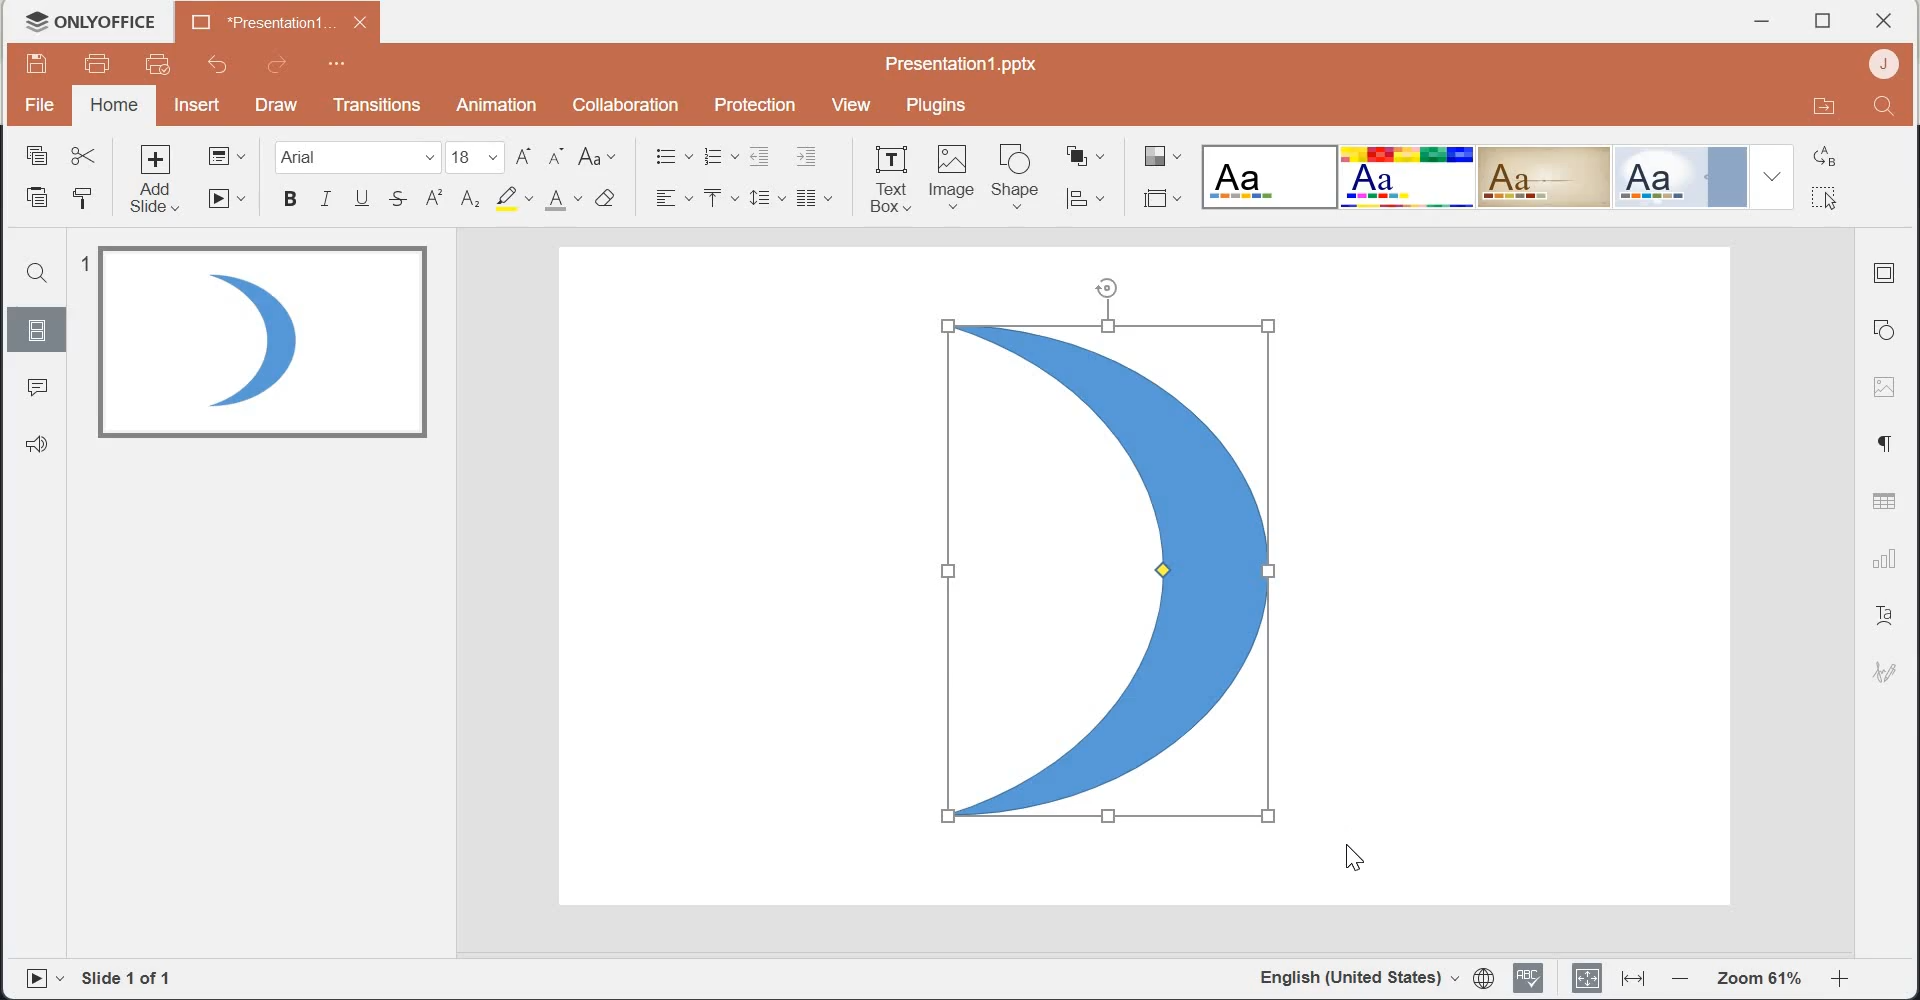 Image resolution: width=1920 pixels, height=1000 pixels. I want to click on Add slide, so click(161, 180).